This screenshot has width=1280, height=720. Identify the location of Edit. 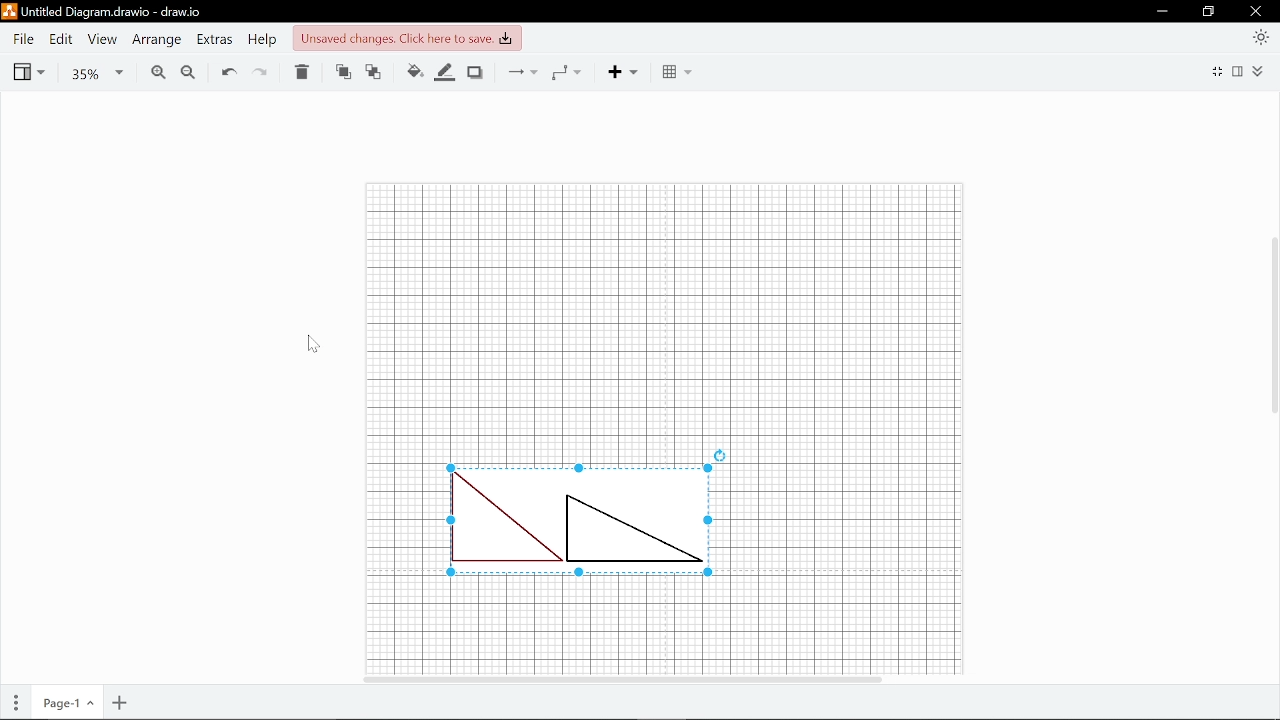
(62, 40).